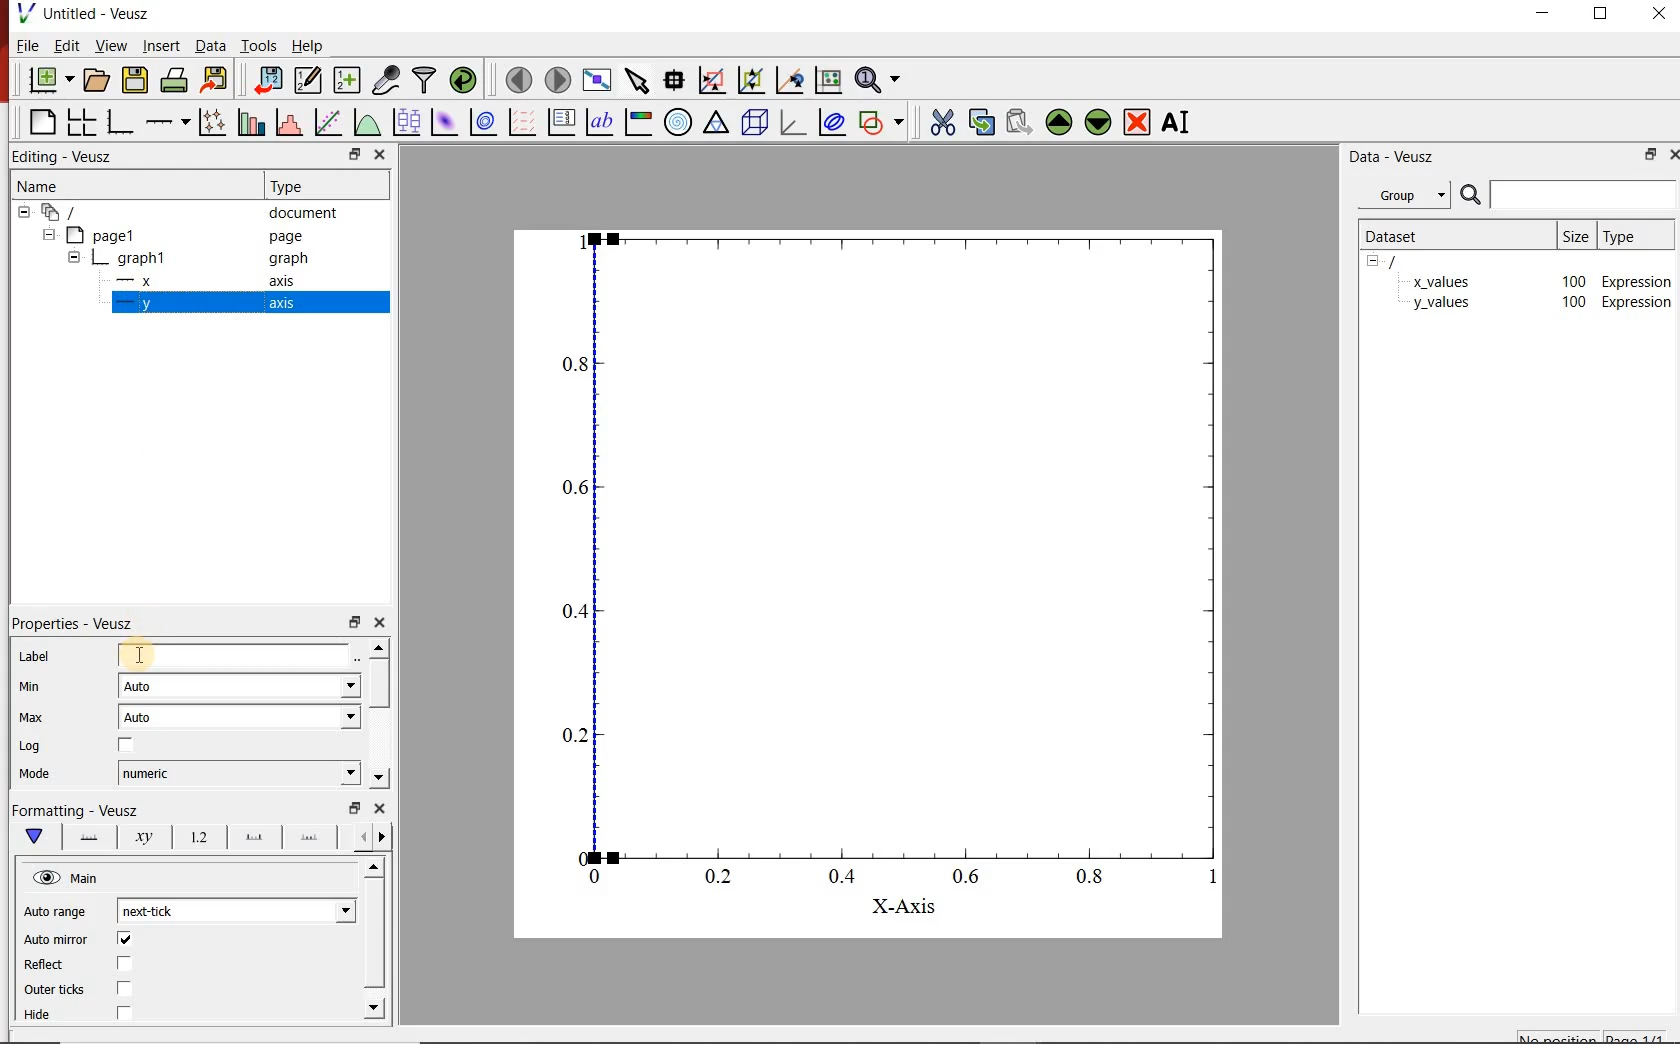  What do you see at coordinates (1137, 125) in the screenshot?
I see `remove the selected widget` at bounding box center [1137, 125].